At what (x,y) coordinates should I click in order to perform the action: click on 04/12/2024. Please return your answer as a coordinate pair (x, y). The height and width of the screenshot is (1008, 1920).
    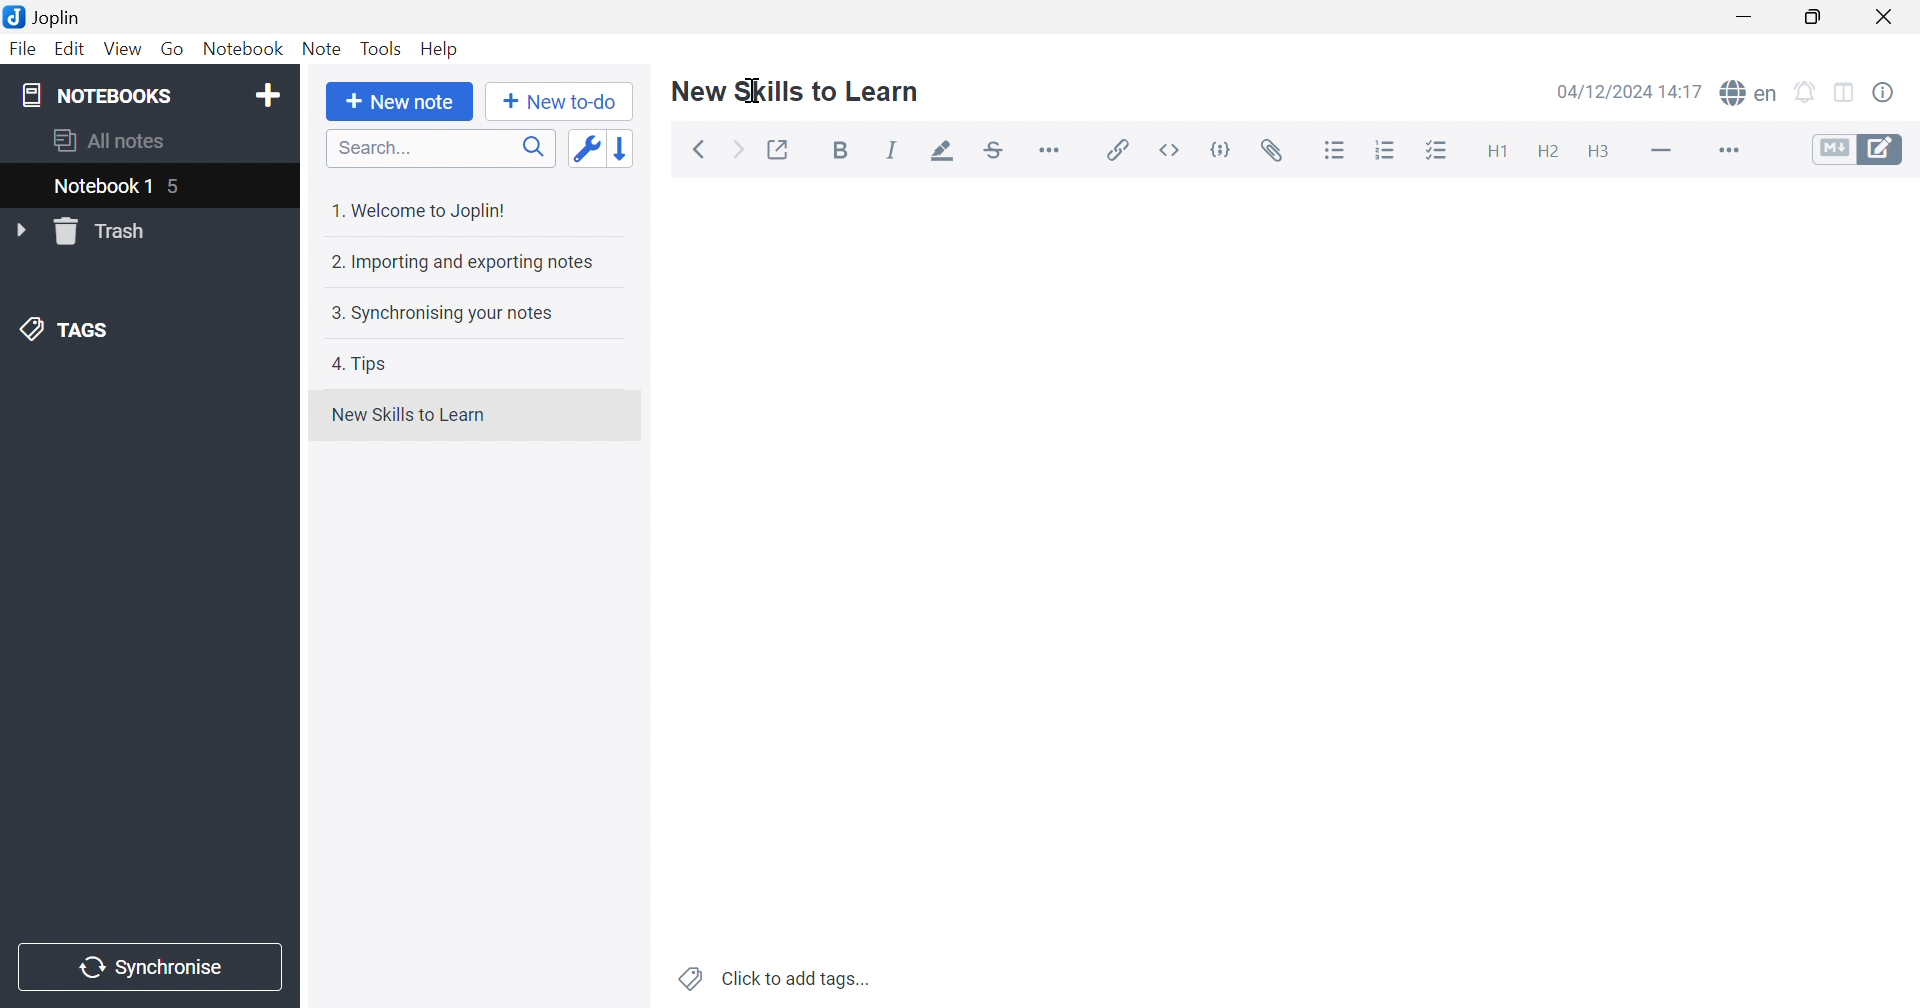
    Looking at the image, I should click on (1606, 94).